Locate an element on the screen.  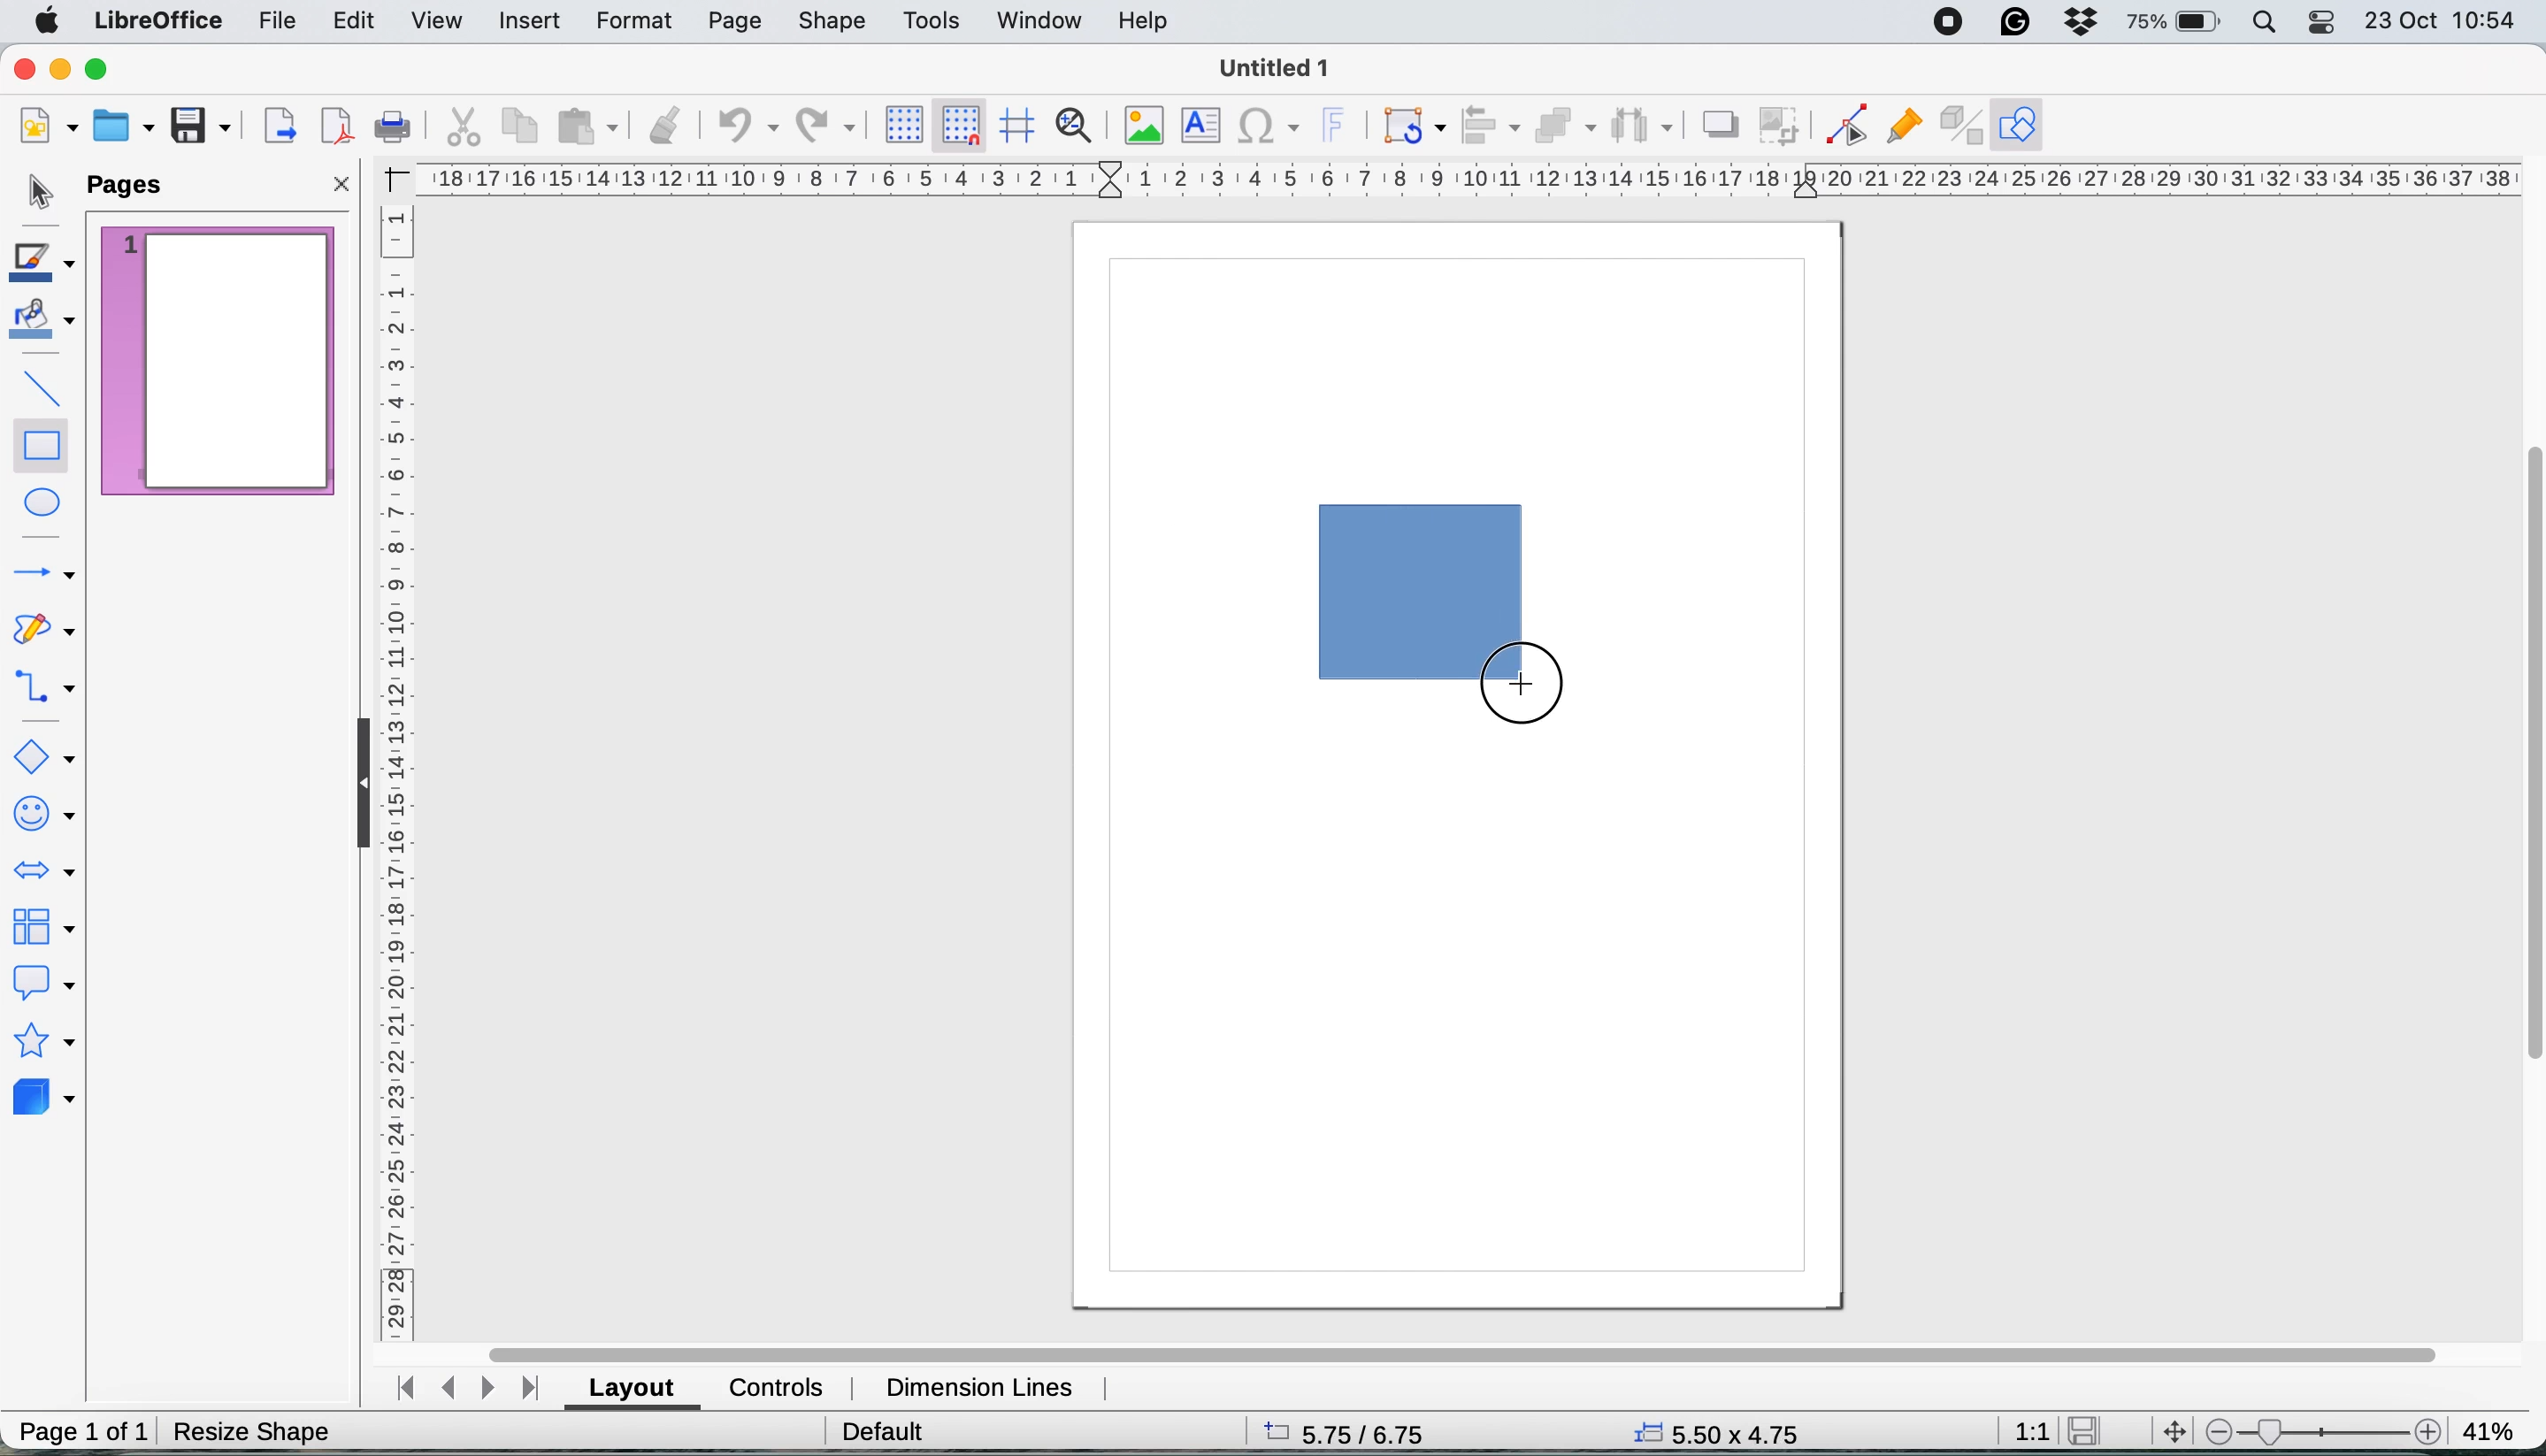
export is located at coordinates (282, 123).